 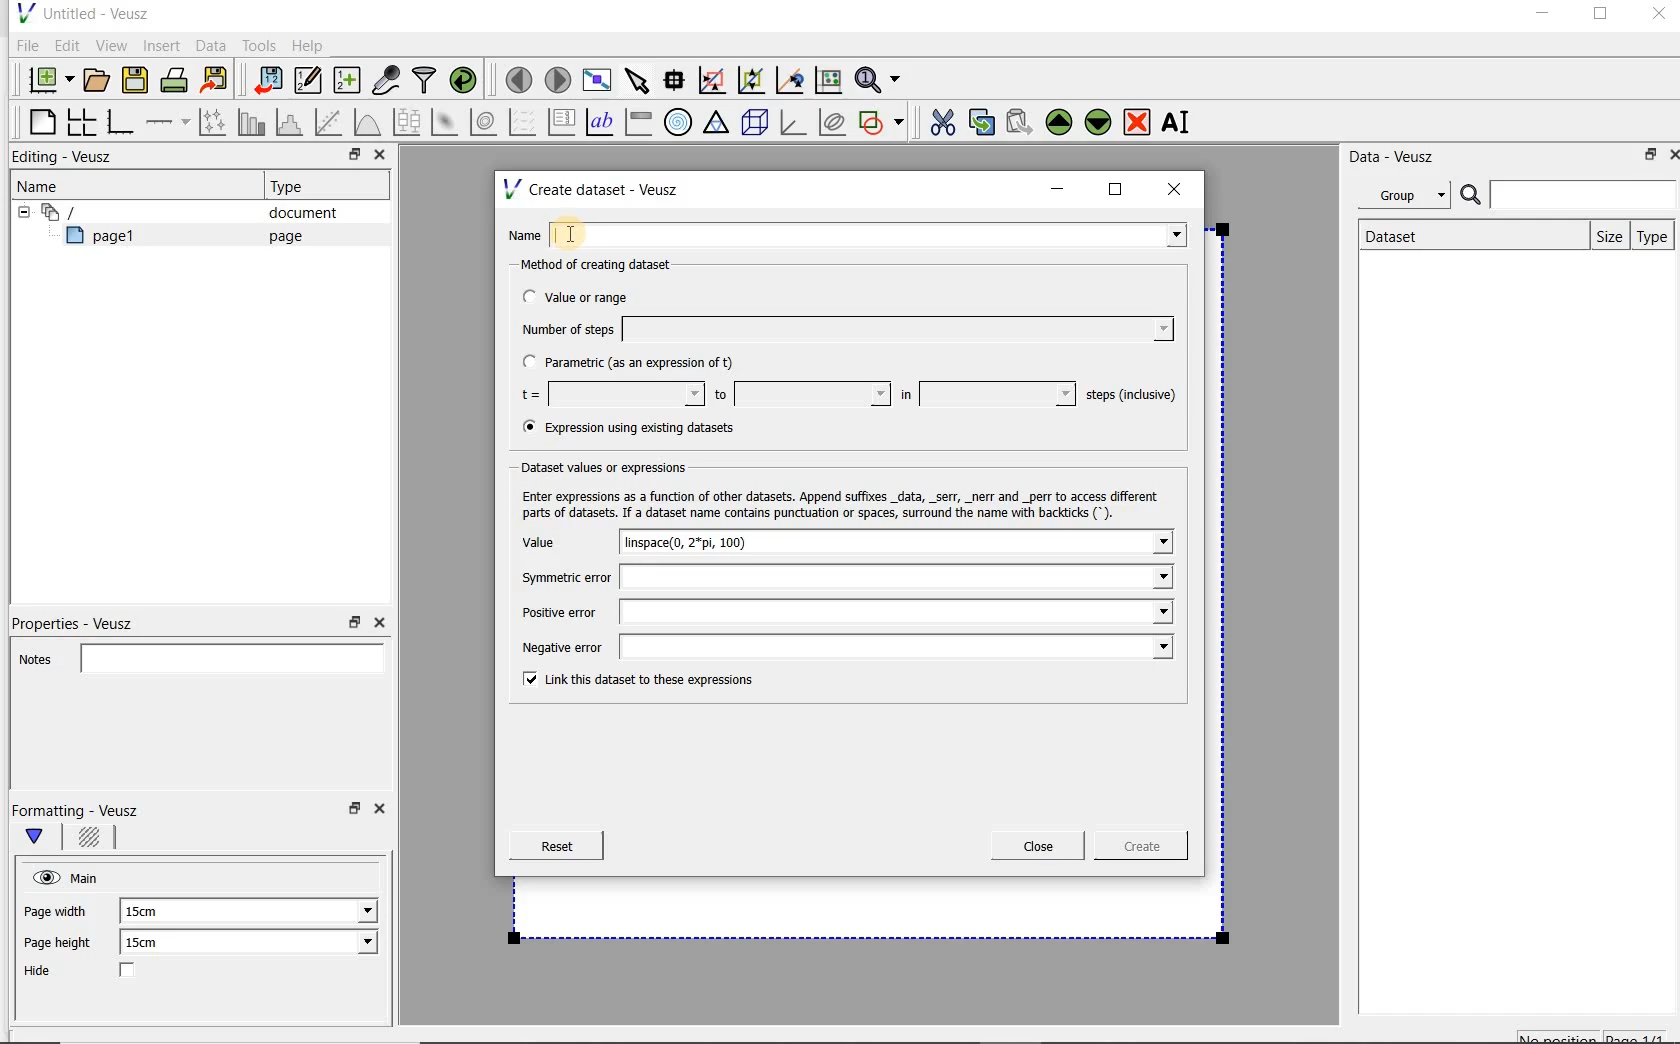 I want to click on Name, so click(x=852, y=233).